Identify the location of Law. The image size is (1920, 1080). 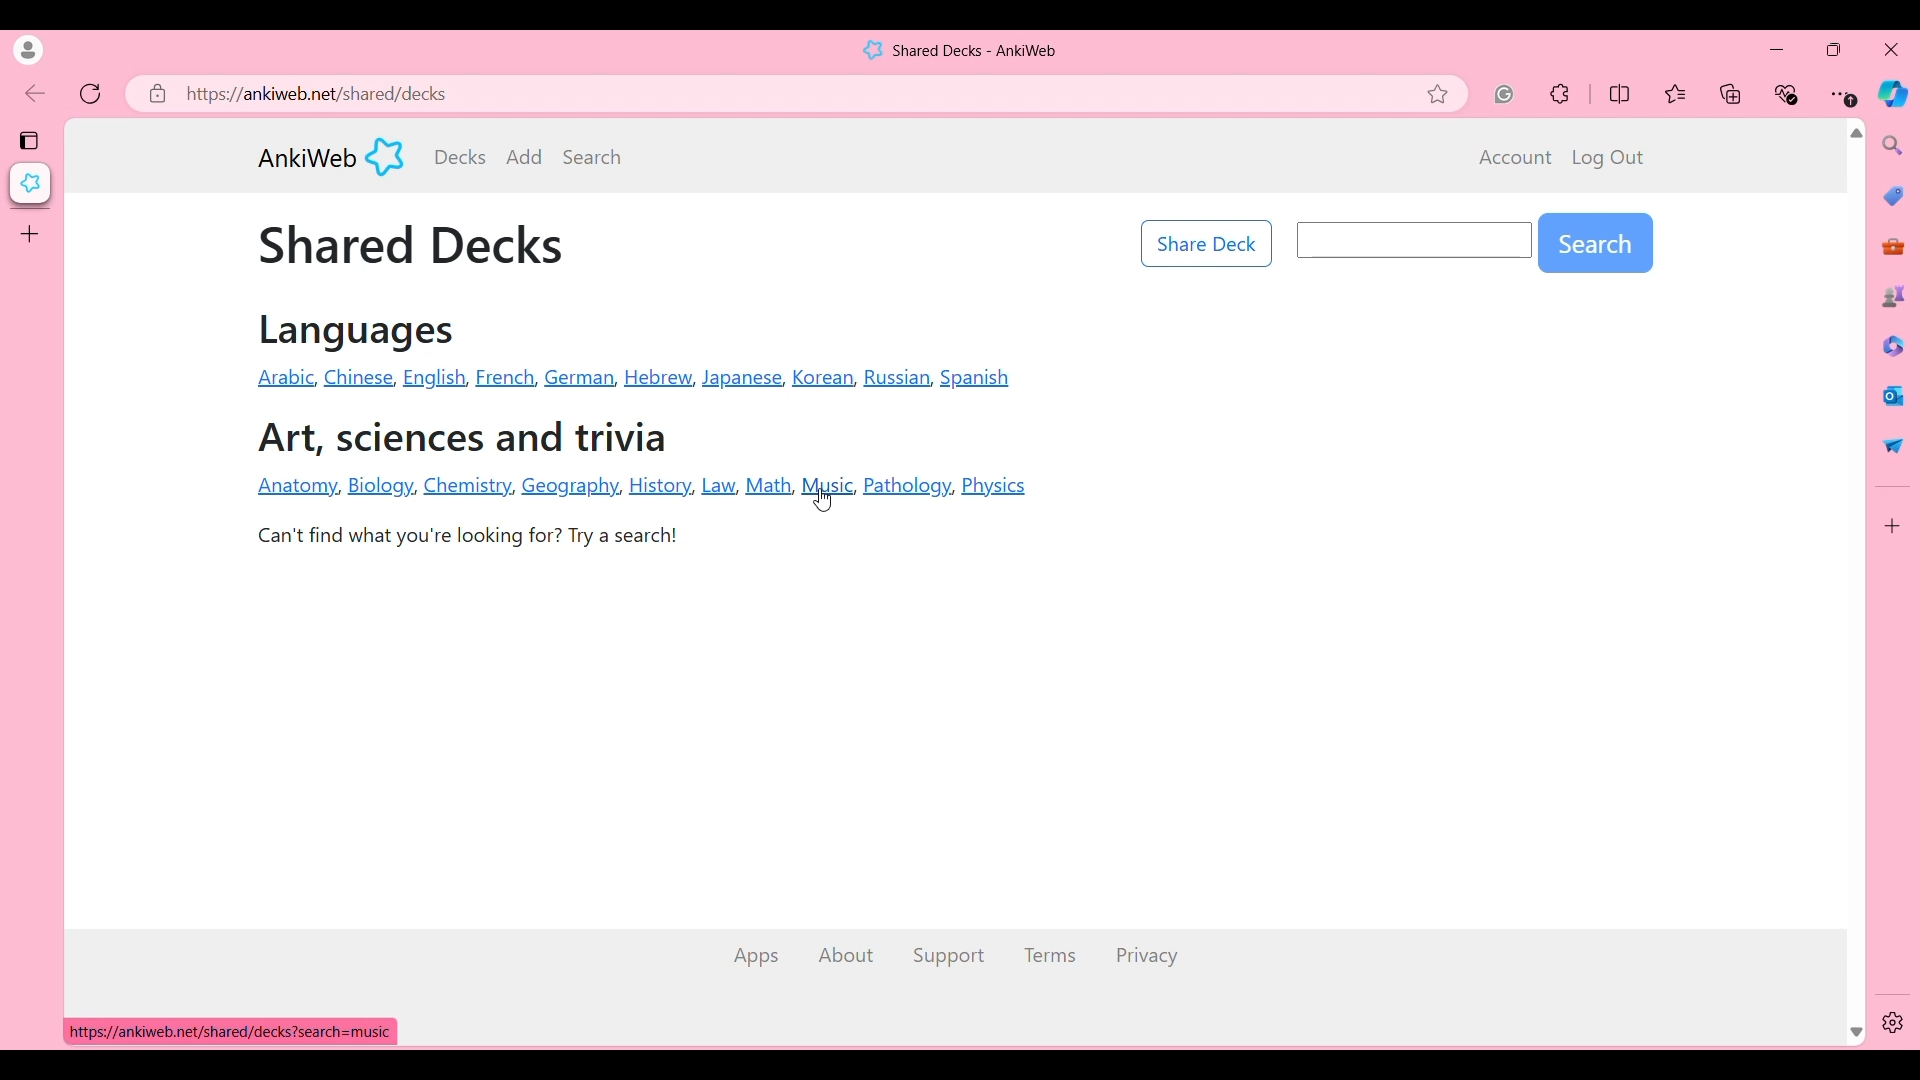
(715, 485).